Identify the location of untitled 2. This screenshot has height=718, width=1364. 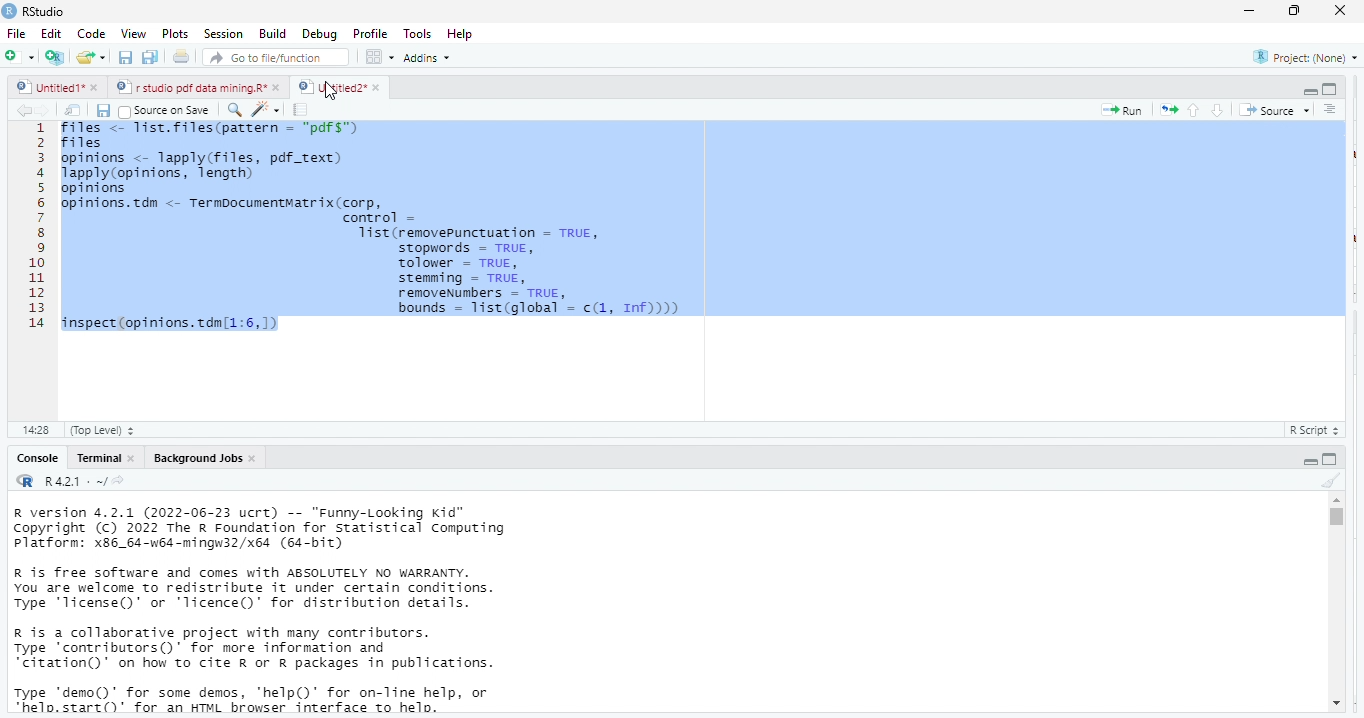
(330, 86).